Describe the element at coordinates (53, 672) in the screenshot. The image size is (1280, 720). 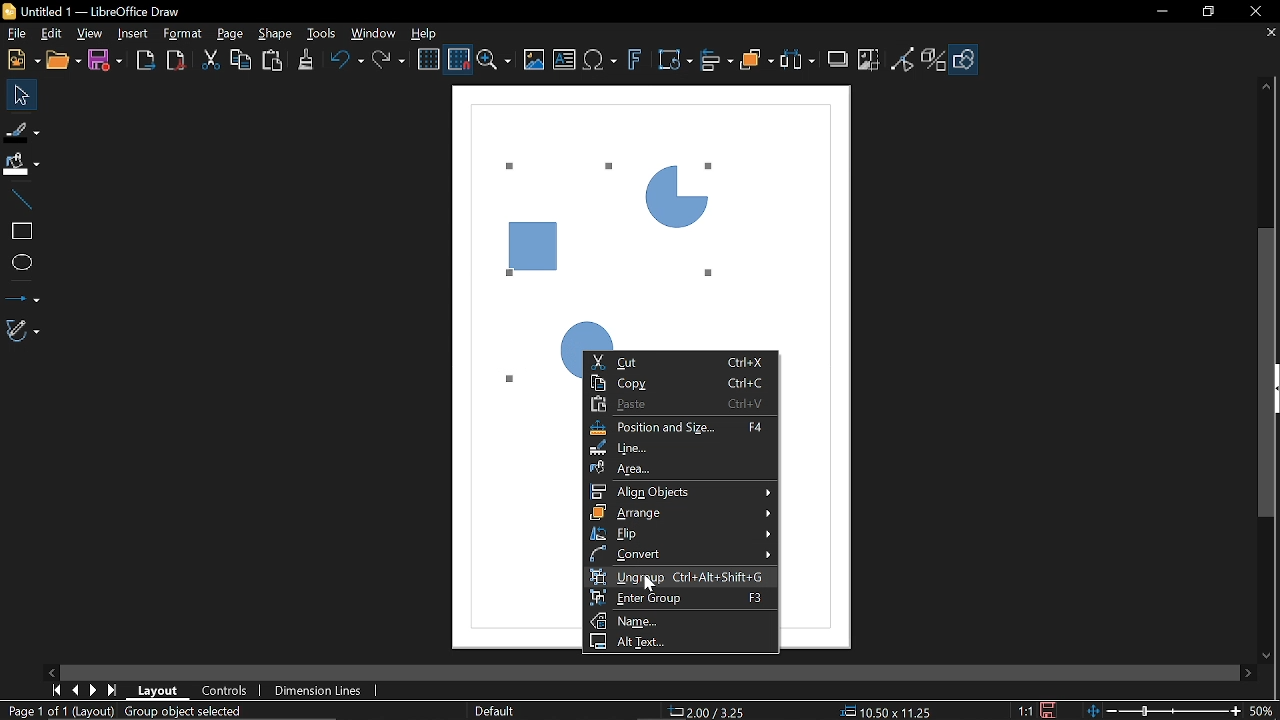
I see `Move left` at that location.